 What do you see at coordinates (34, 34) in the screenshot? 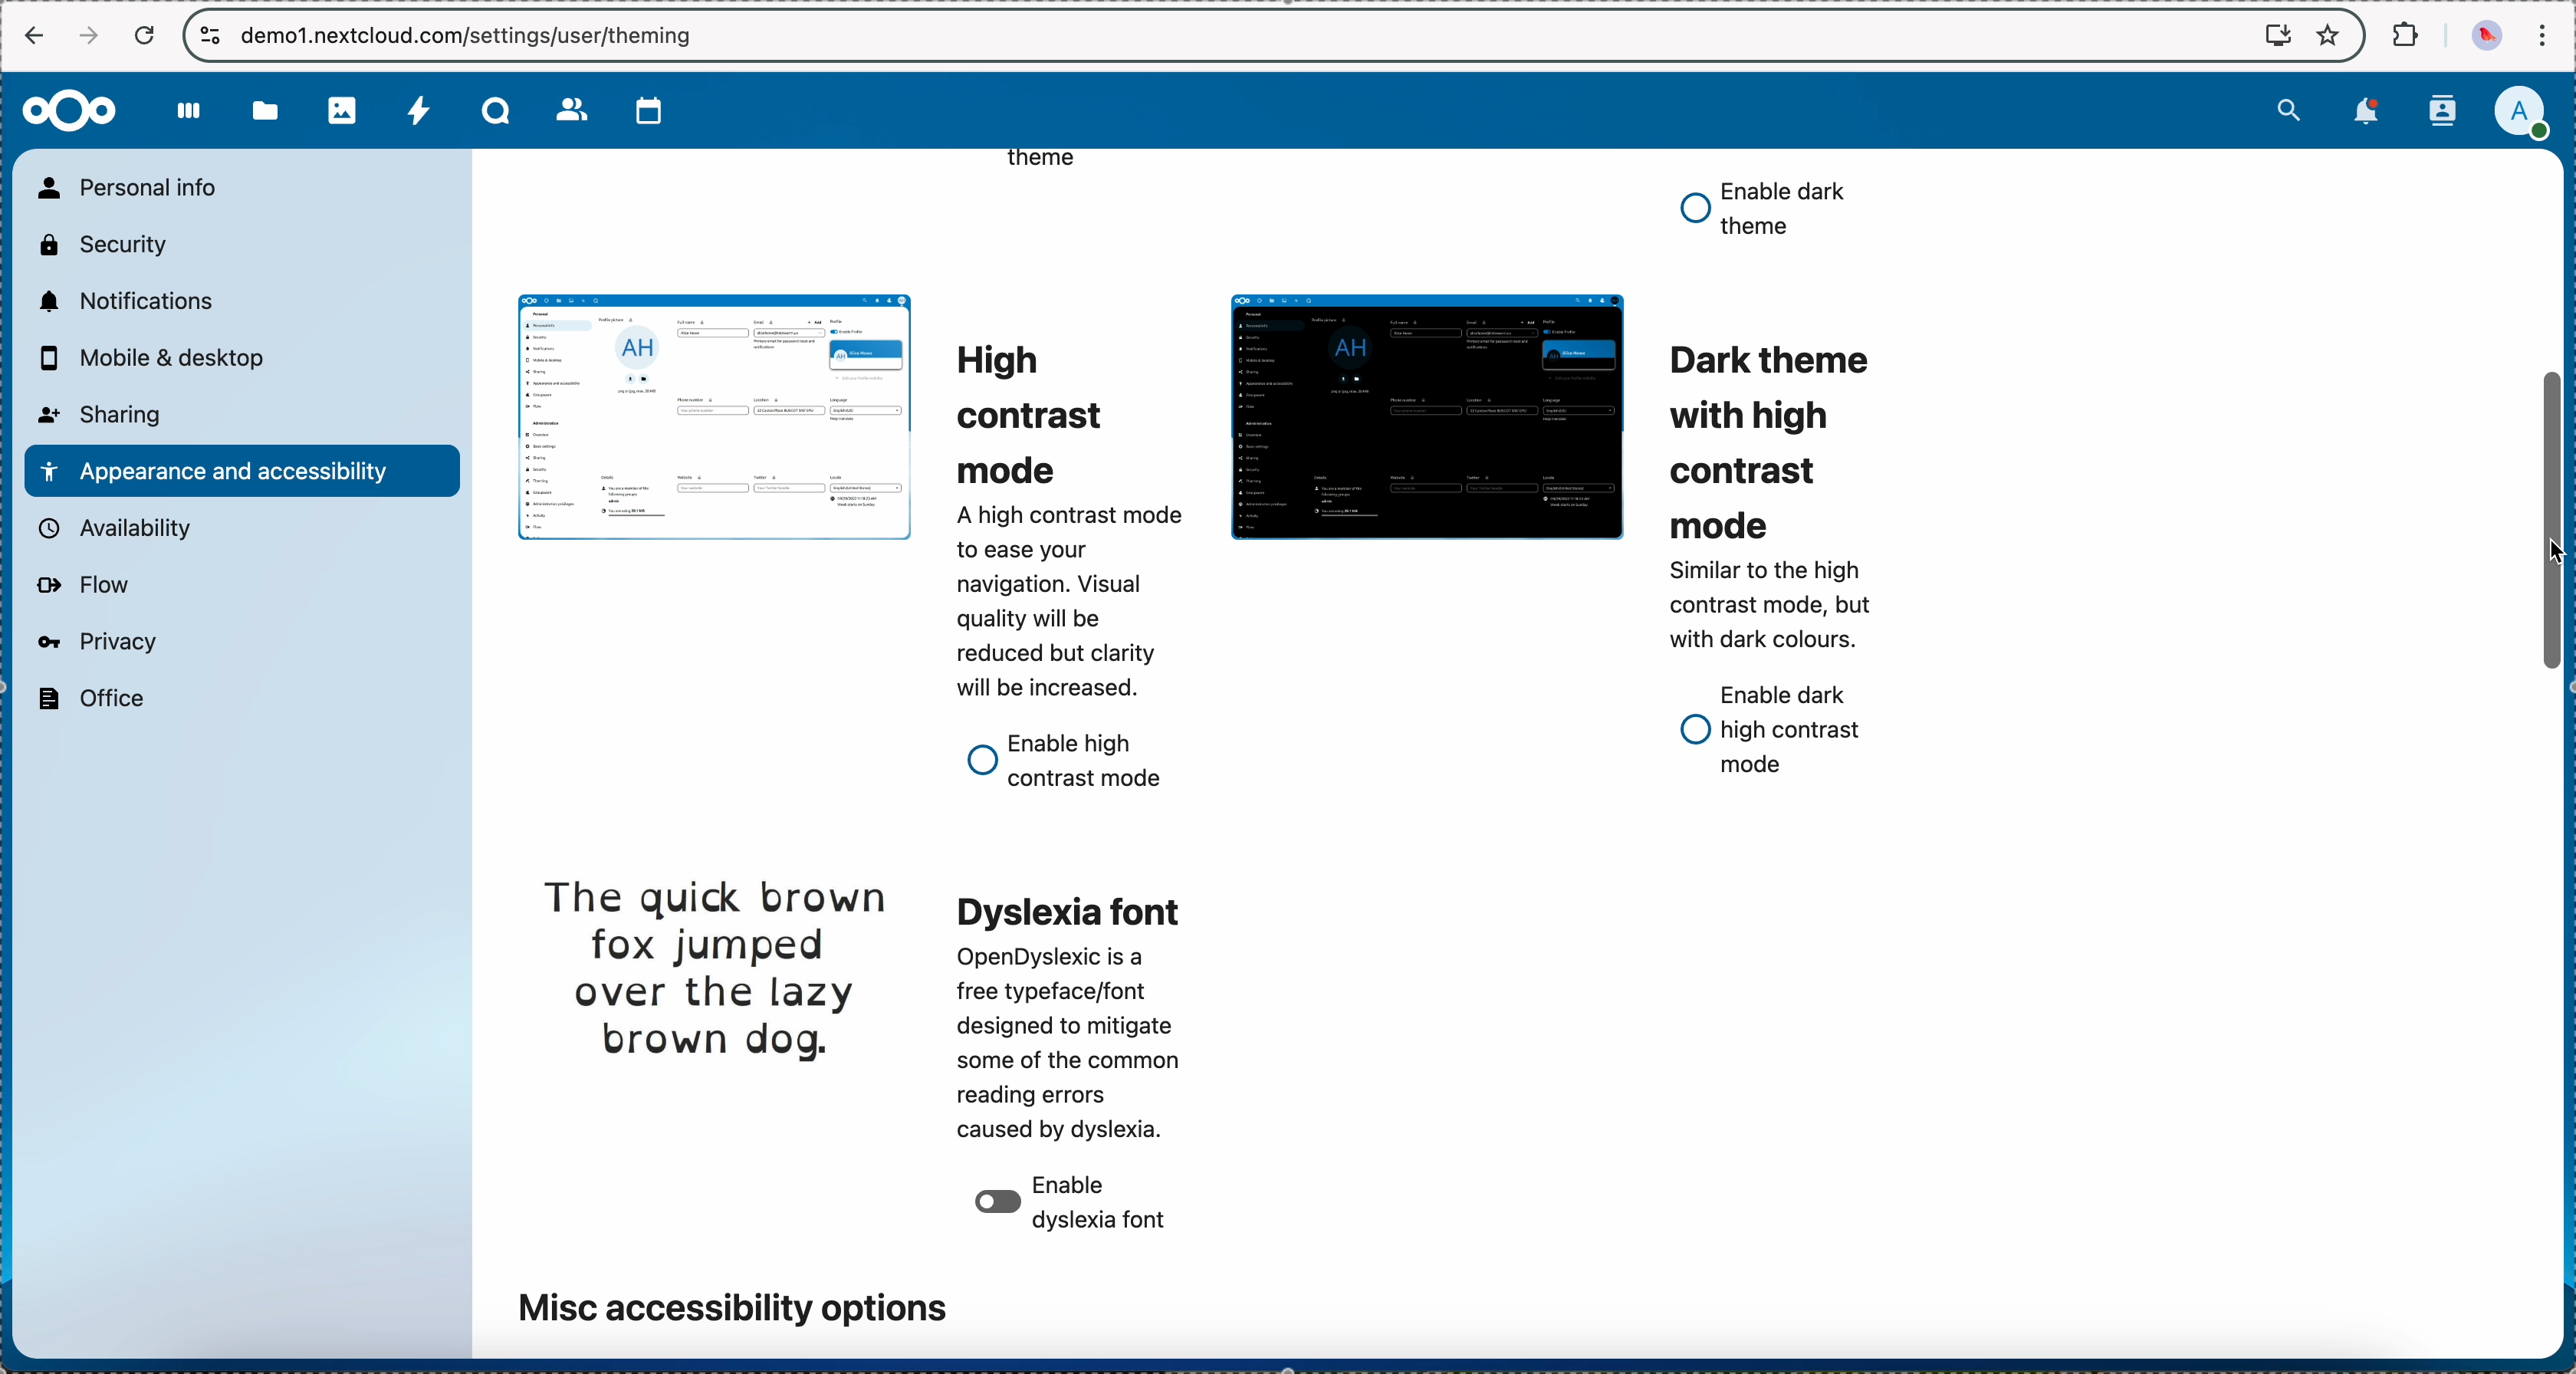
I see `navigate back` at bounding box center [34, 34].